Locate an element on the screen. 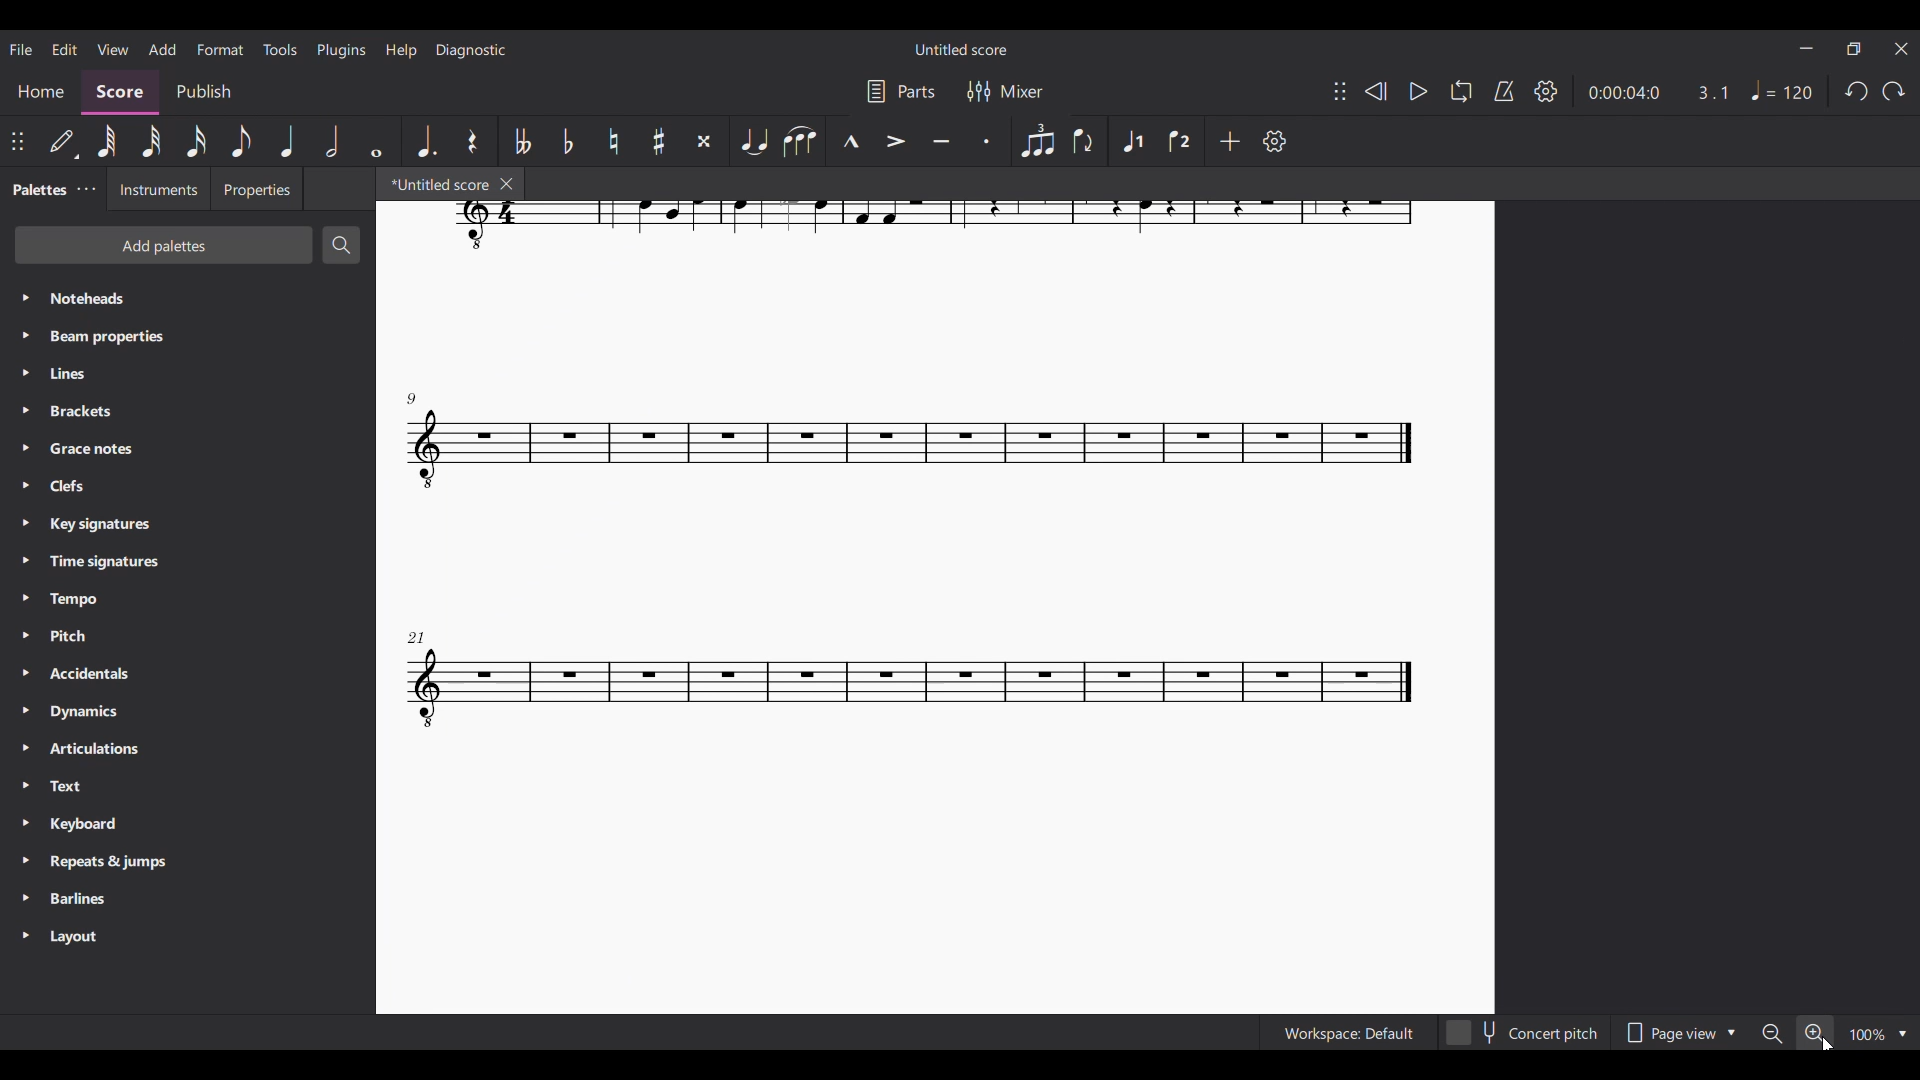 The width and height of the screenshot is (1920, 1080). Layout is located at coordinates (187, 935).